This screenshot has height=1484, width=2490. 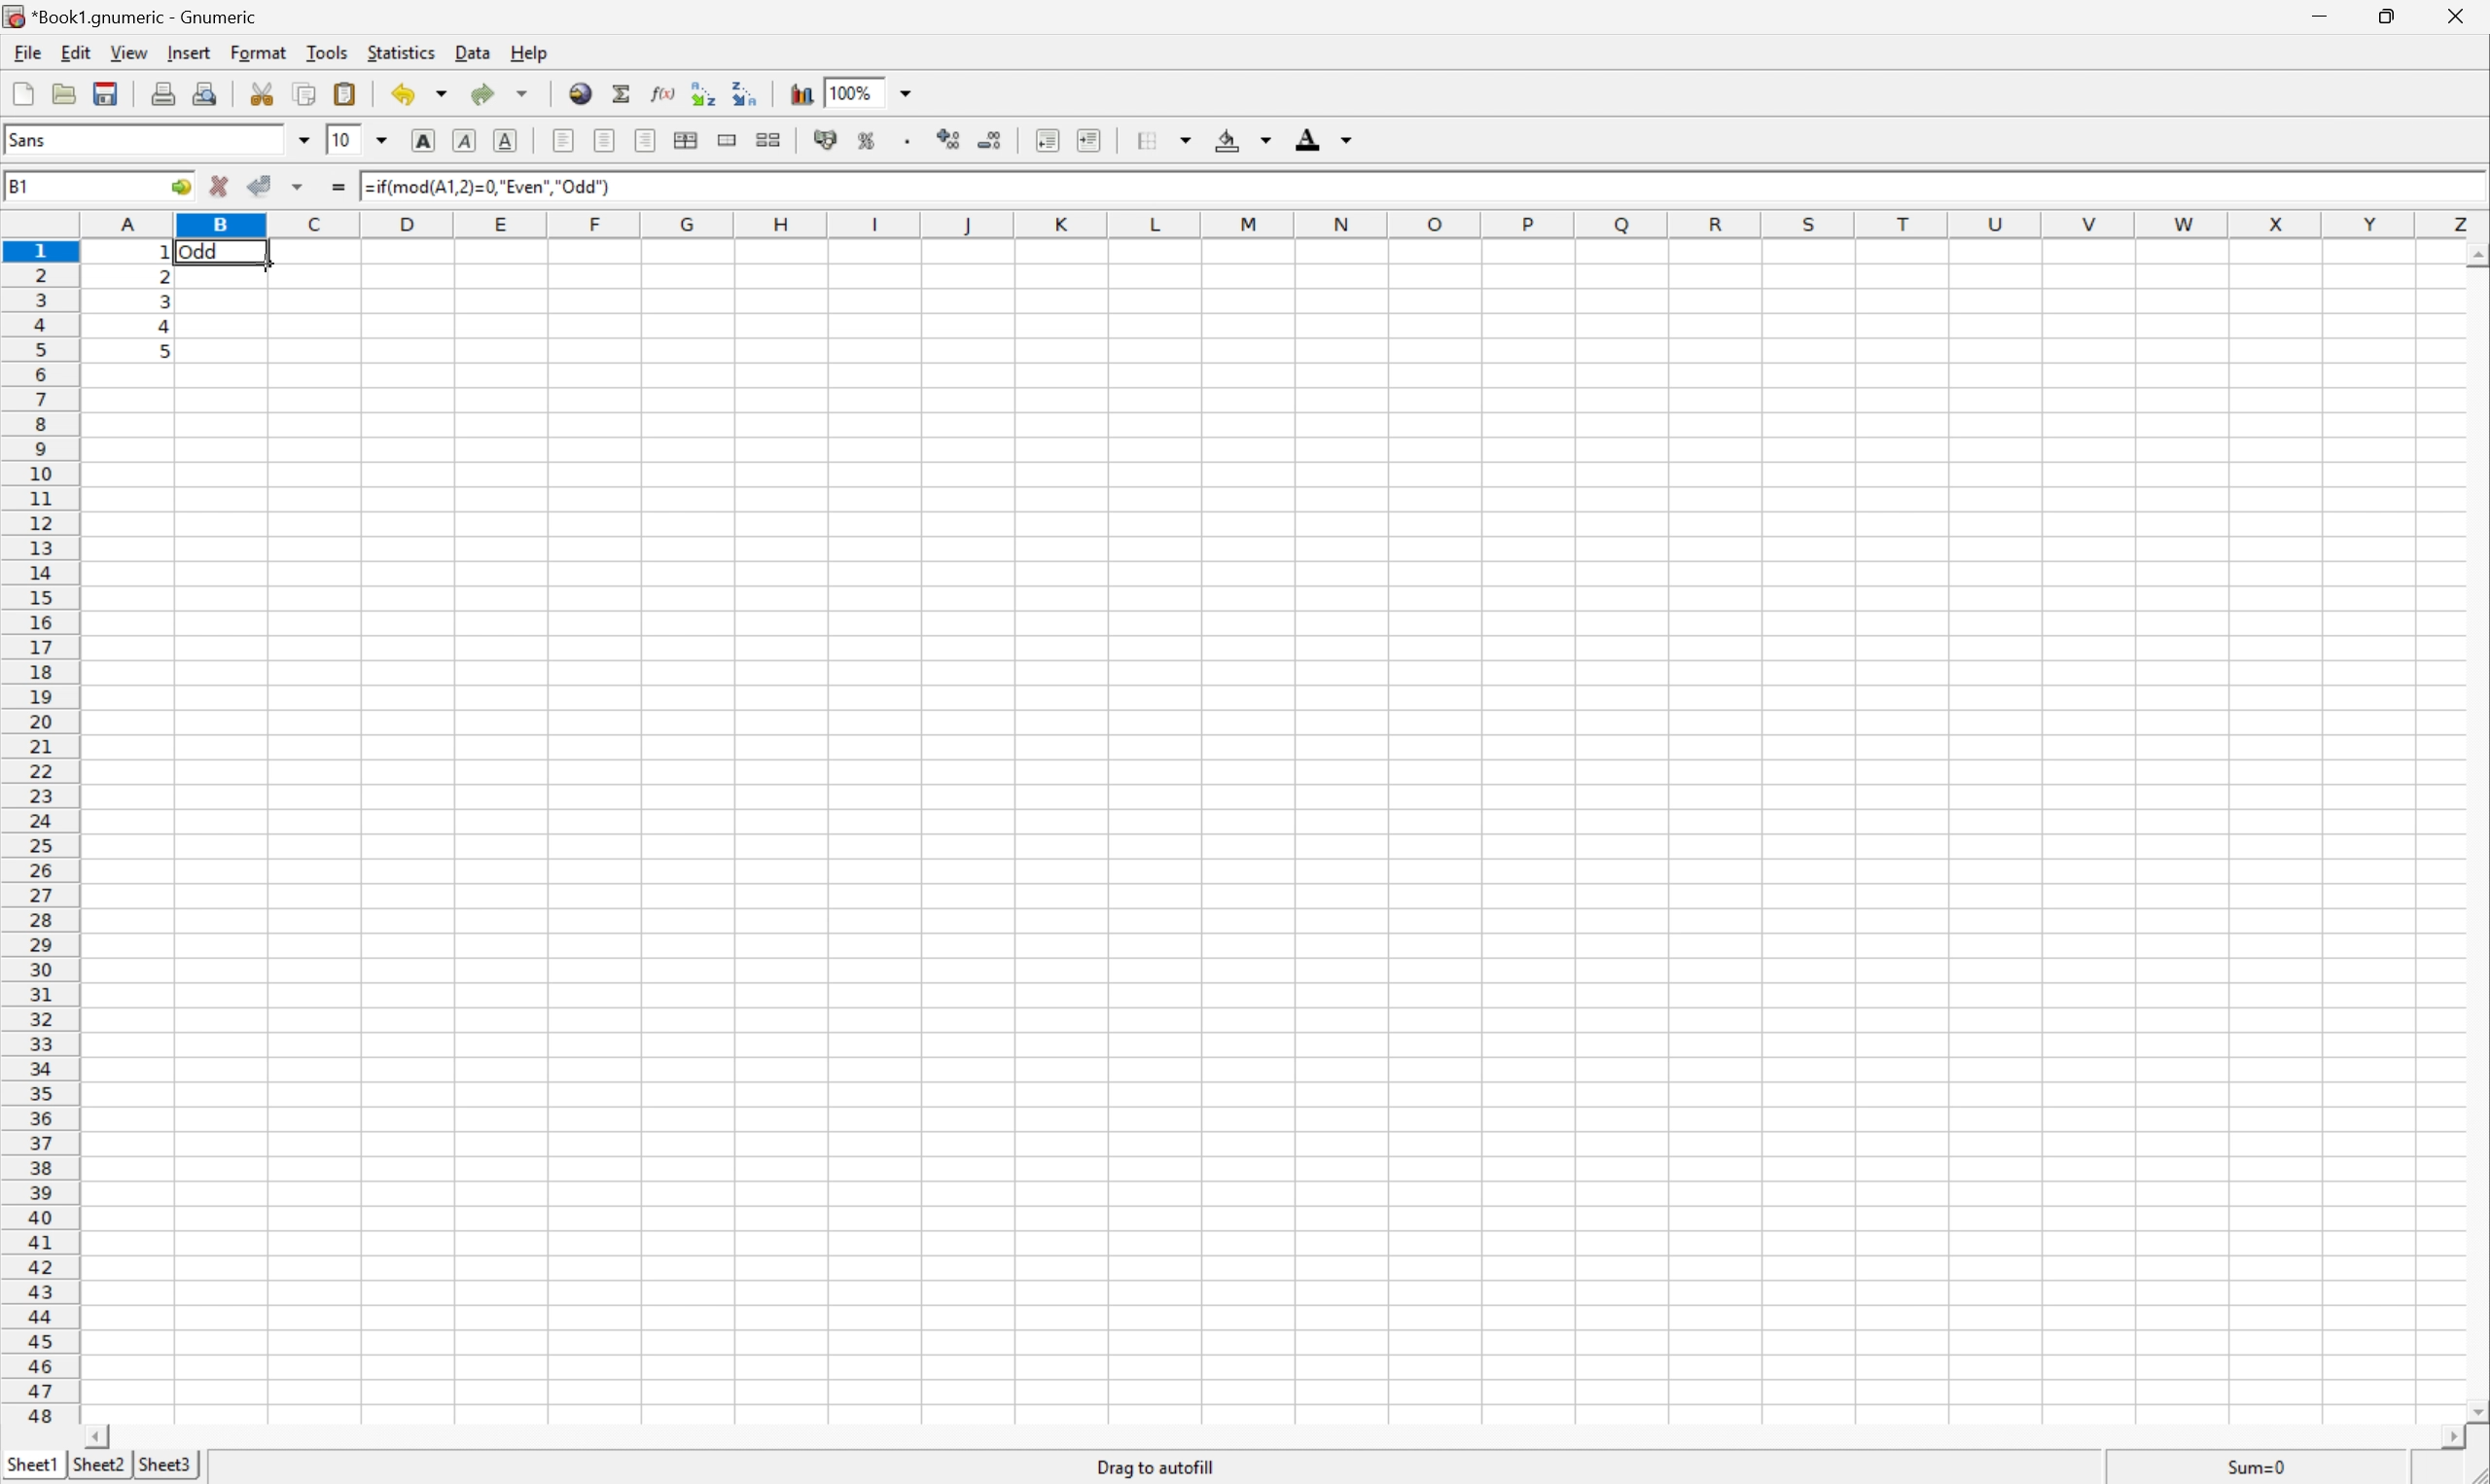 I want to click on Data, so click(x=475, y=52).